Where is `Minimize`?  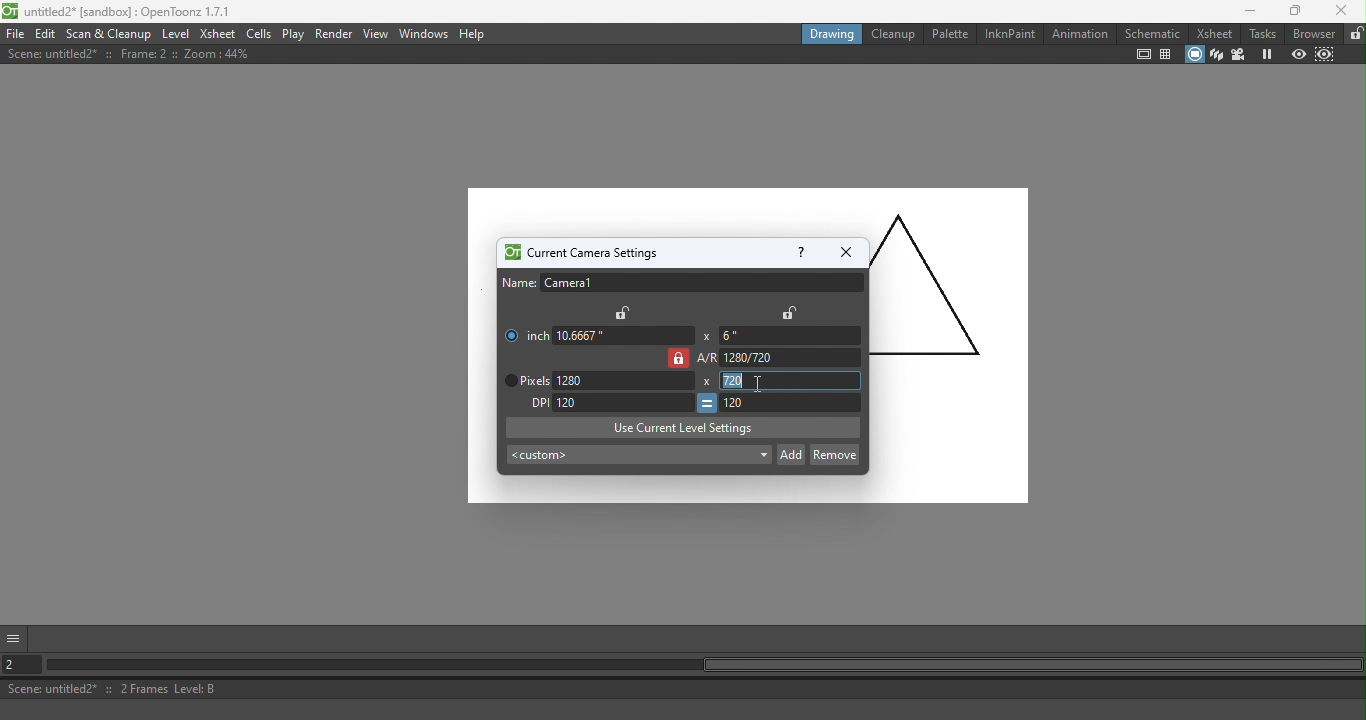 Minimize is located at coordinates (1243, 11).